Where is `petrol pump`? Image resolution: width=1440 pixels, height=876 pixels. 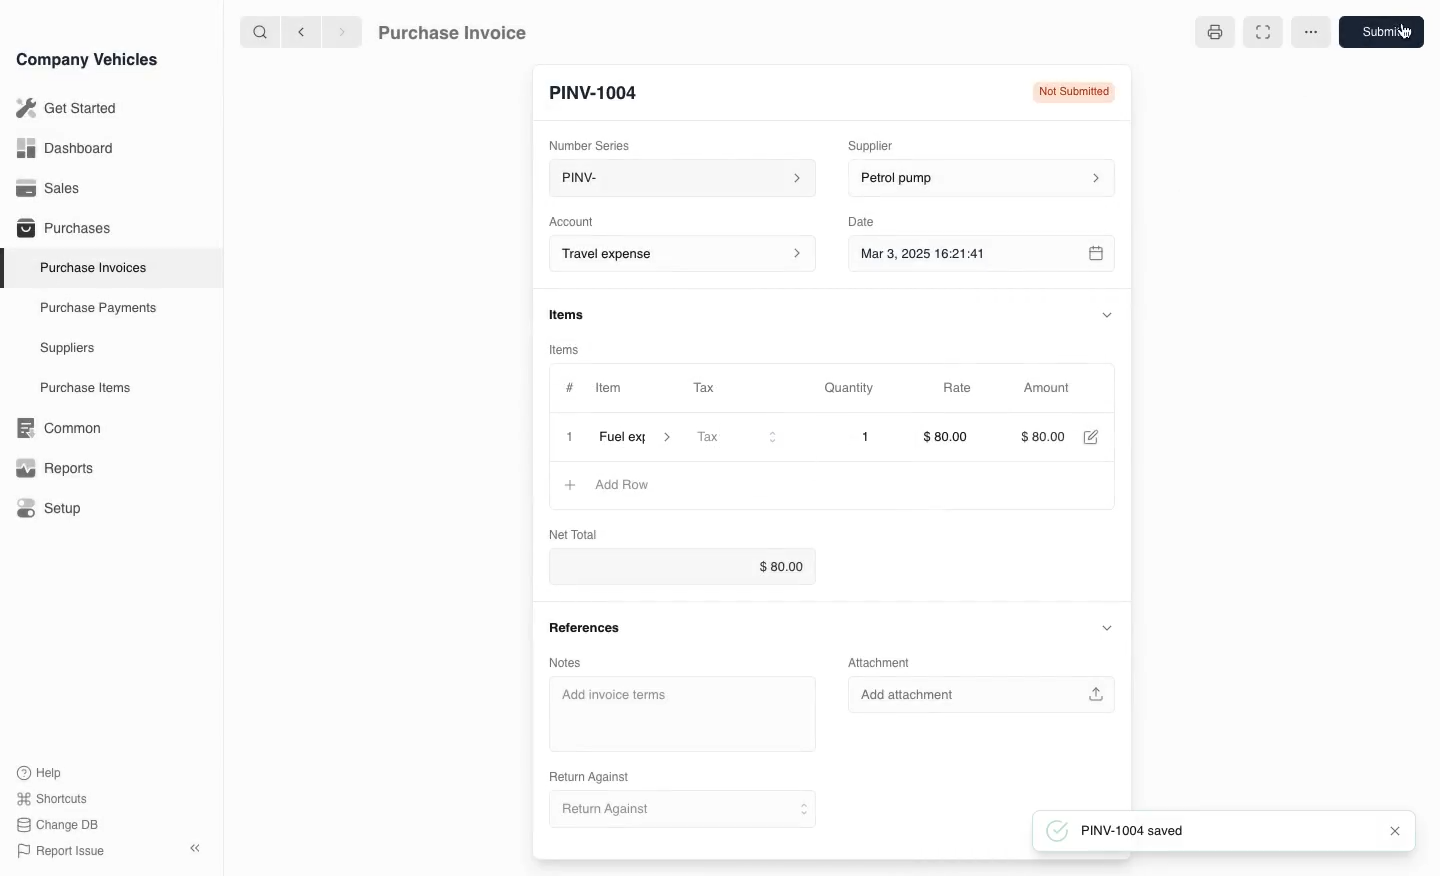 petrol pump is located at coordinates (978, 179).